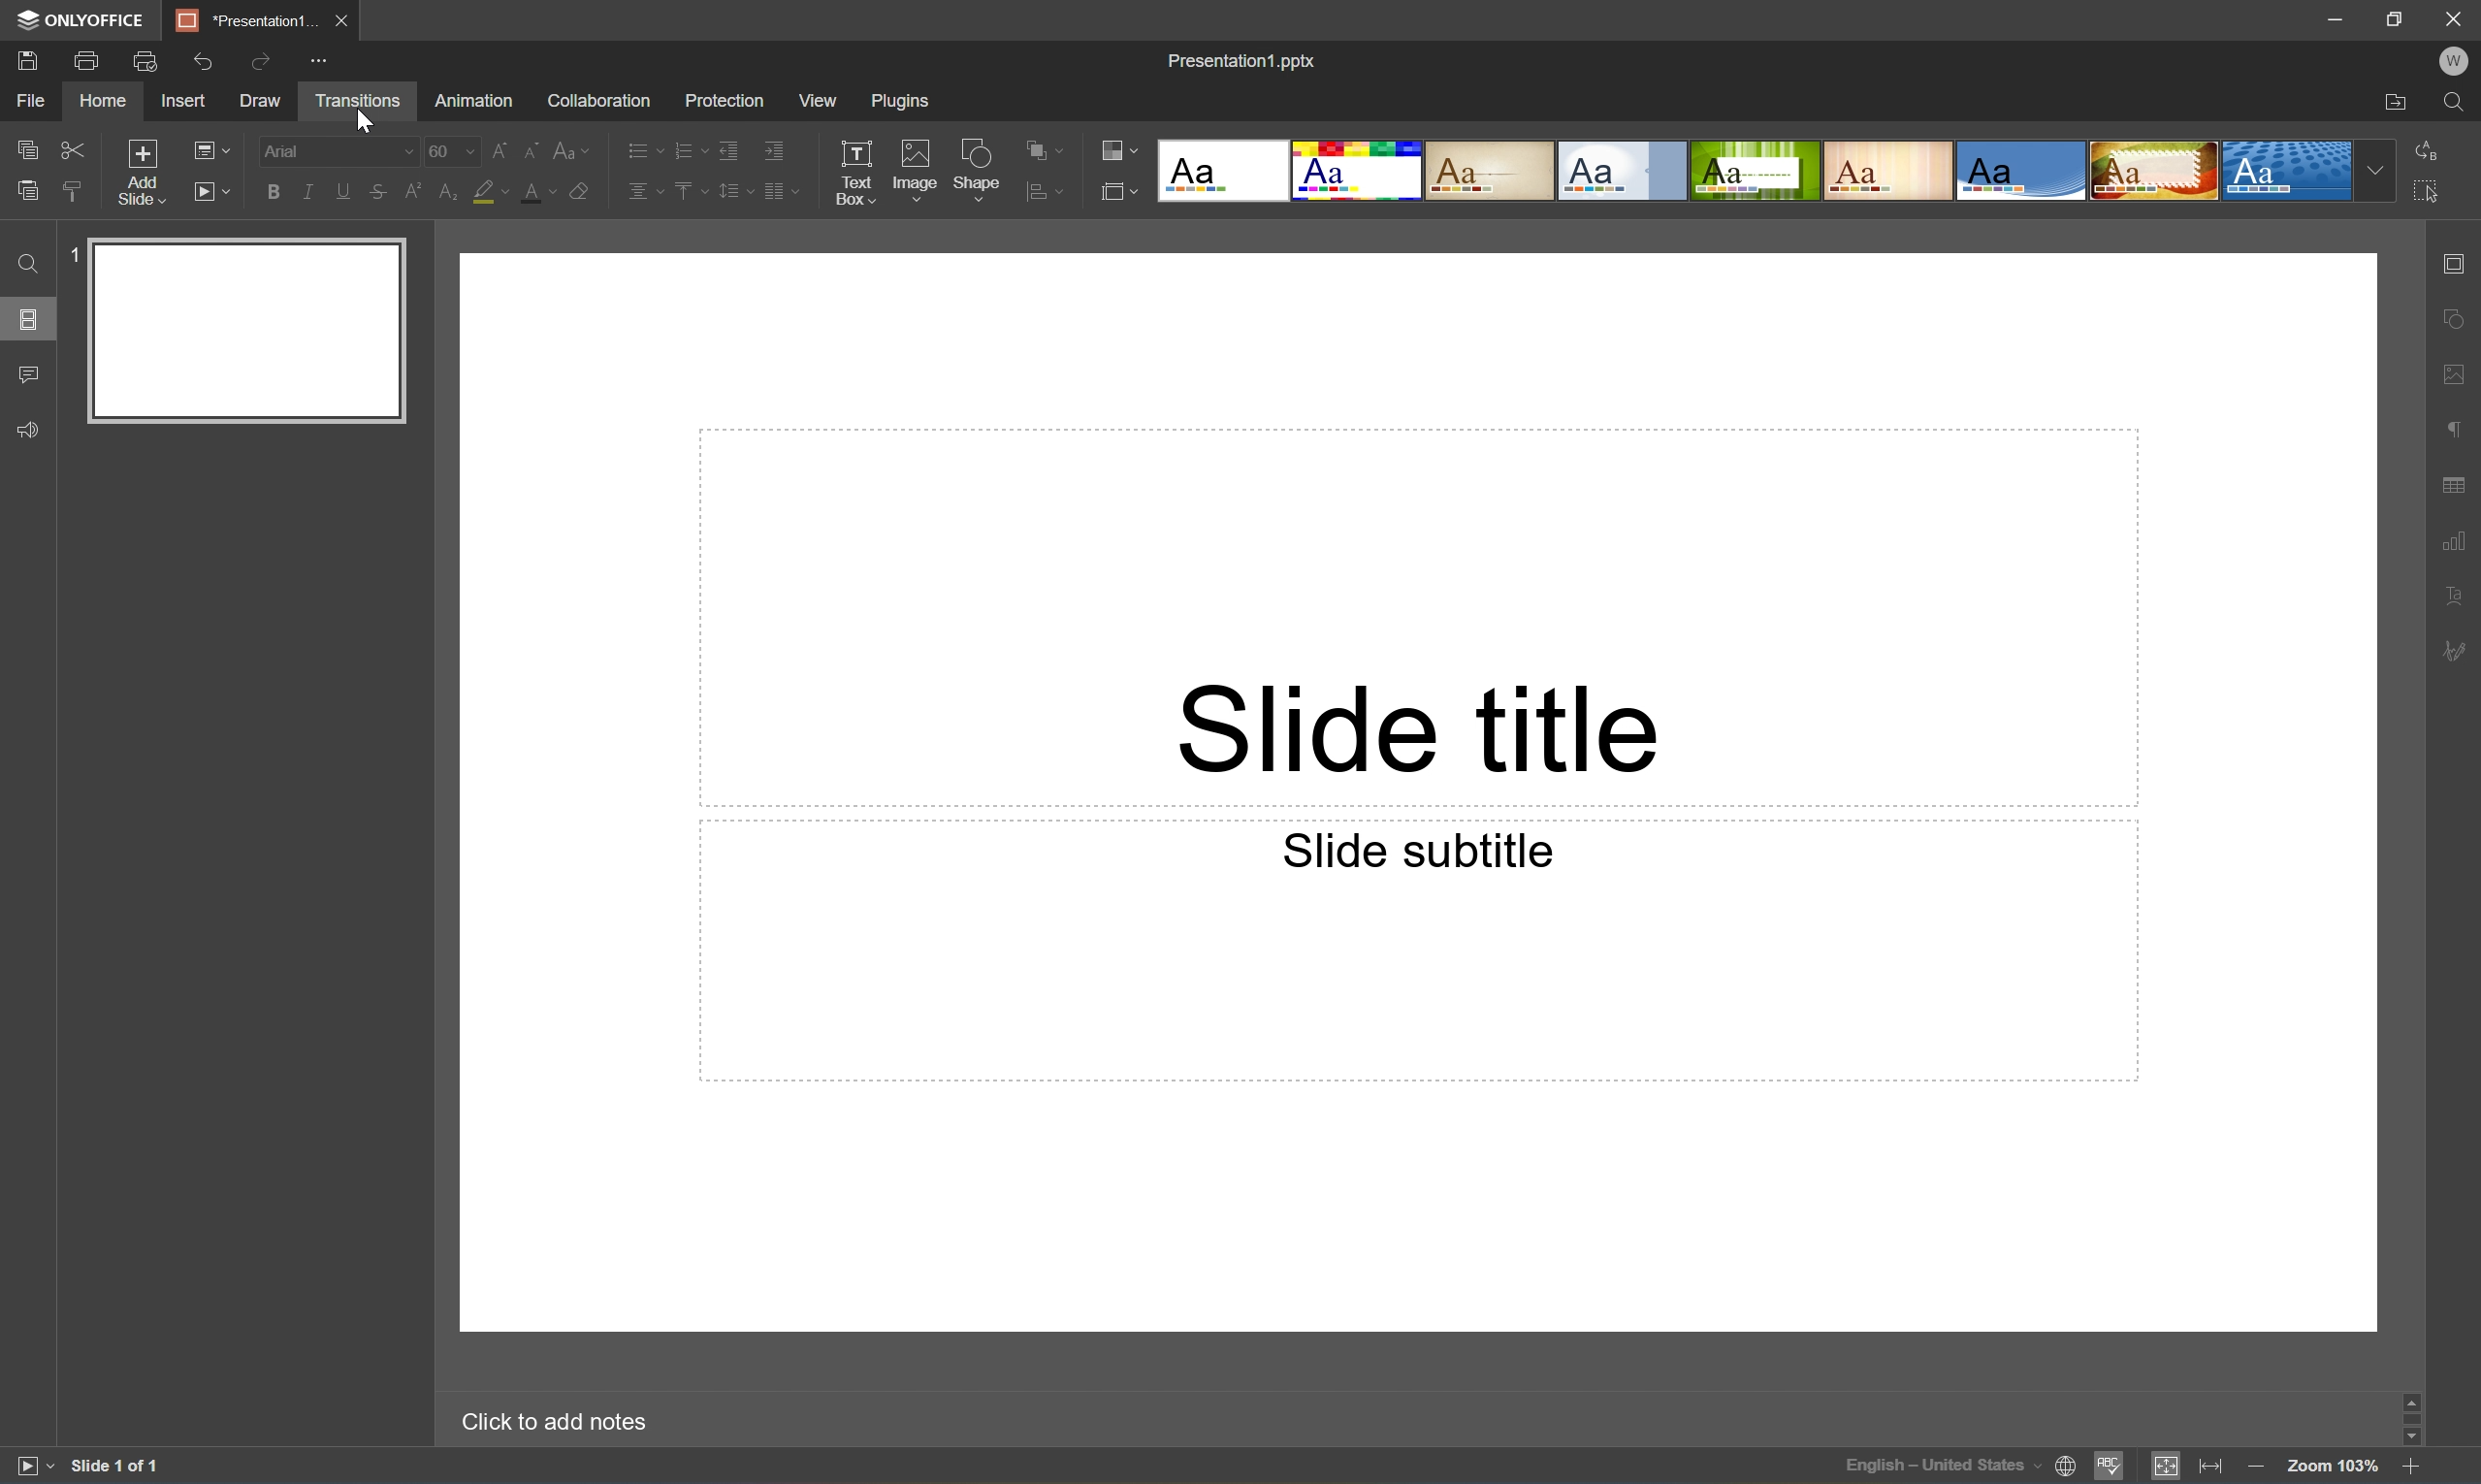 Image resolution: width=2481 pixels, height=1484 pixels. What do you see at coordinates (641, 147) in the screenshot?
I see `Bullets` at bounding box center [641, 147].